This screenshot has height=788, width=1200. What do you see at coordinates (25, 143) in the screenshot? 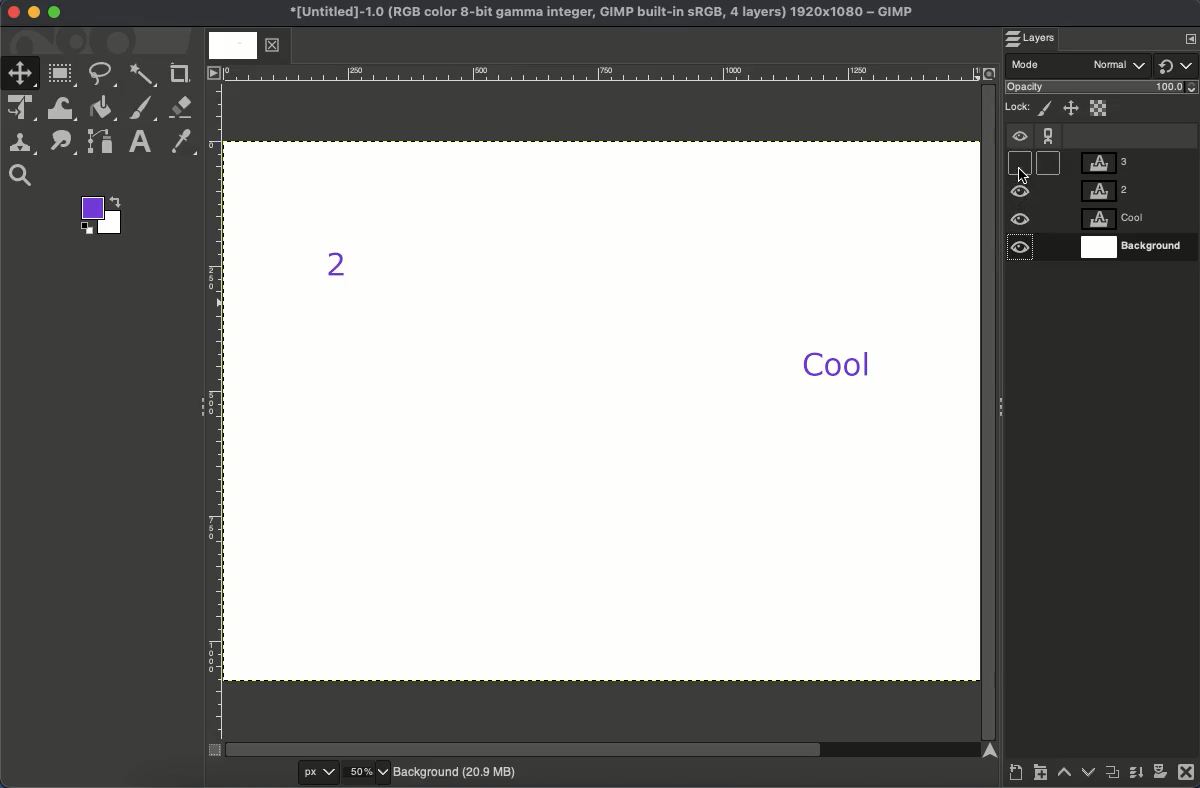
I see `Clone` at bounding box center [25, 143].